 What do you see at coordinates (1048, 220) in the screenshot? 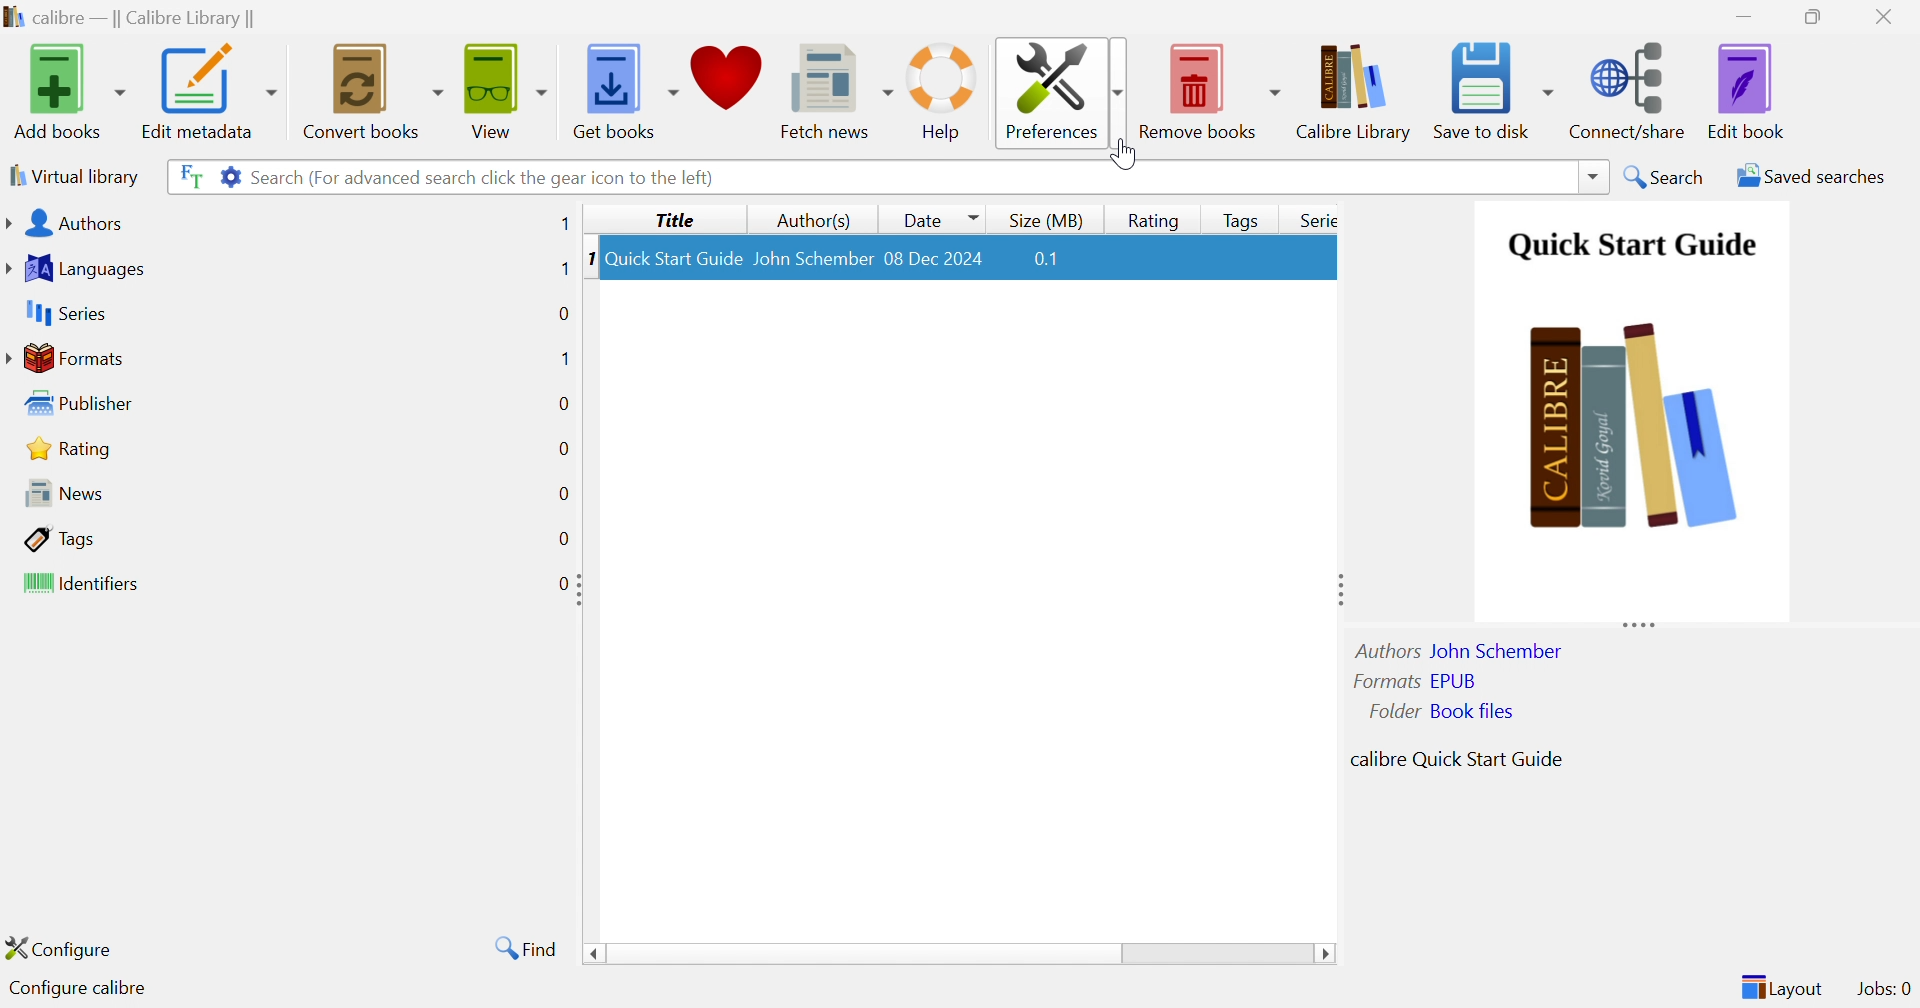
I see `Size (MB)` at bounding box center [1048, 220].